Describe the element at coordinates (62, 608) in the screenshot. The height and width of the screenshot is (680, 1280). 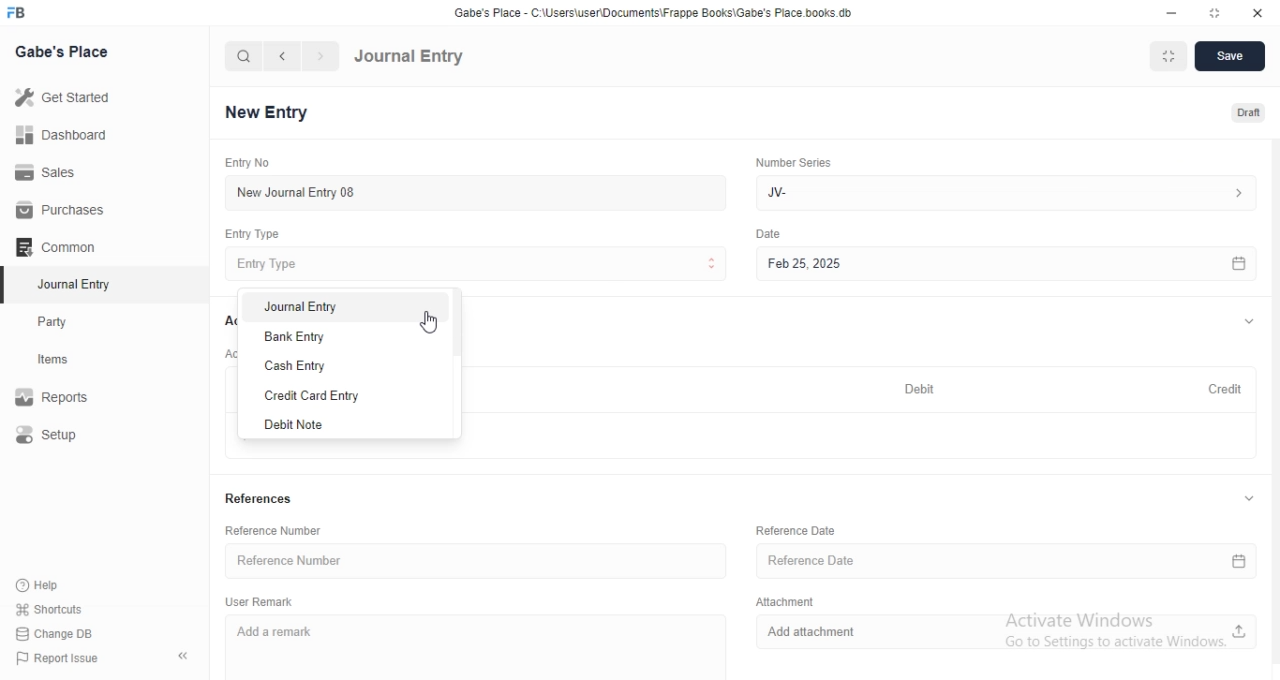
I see `shortcuts` at that location.